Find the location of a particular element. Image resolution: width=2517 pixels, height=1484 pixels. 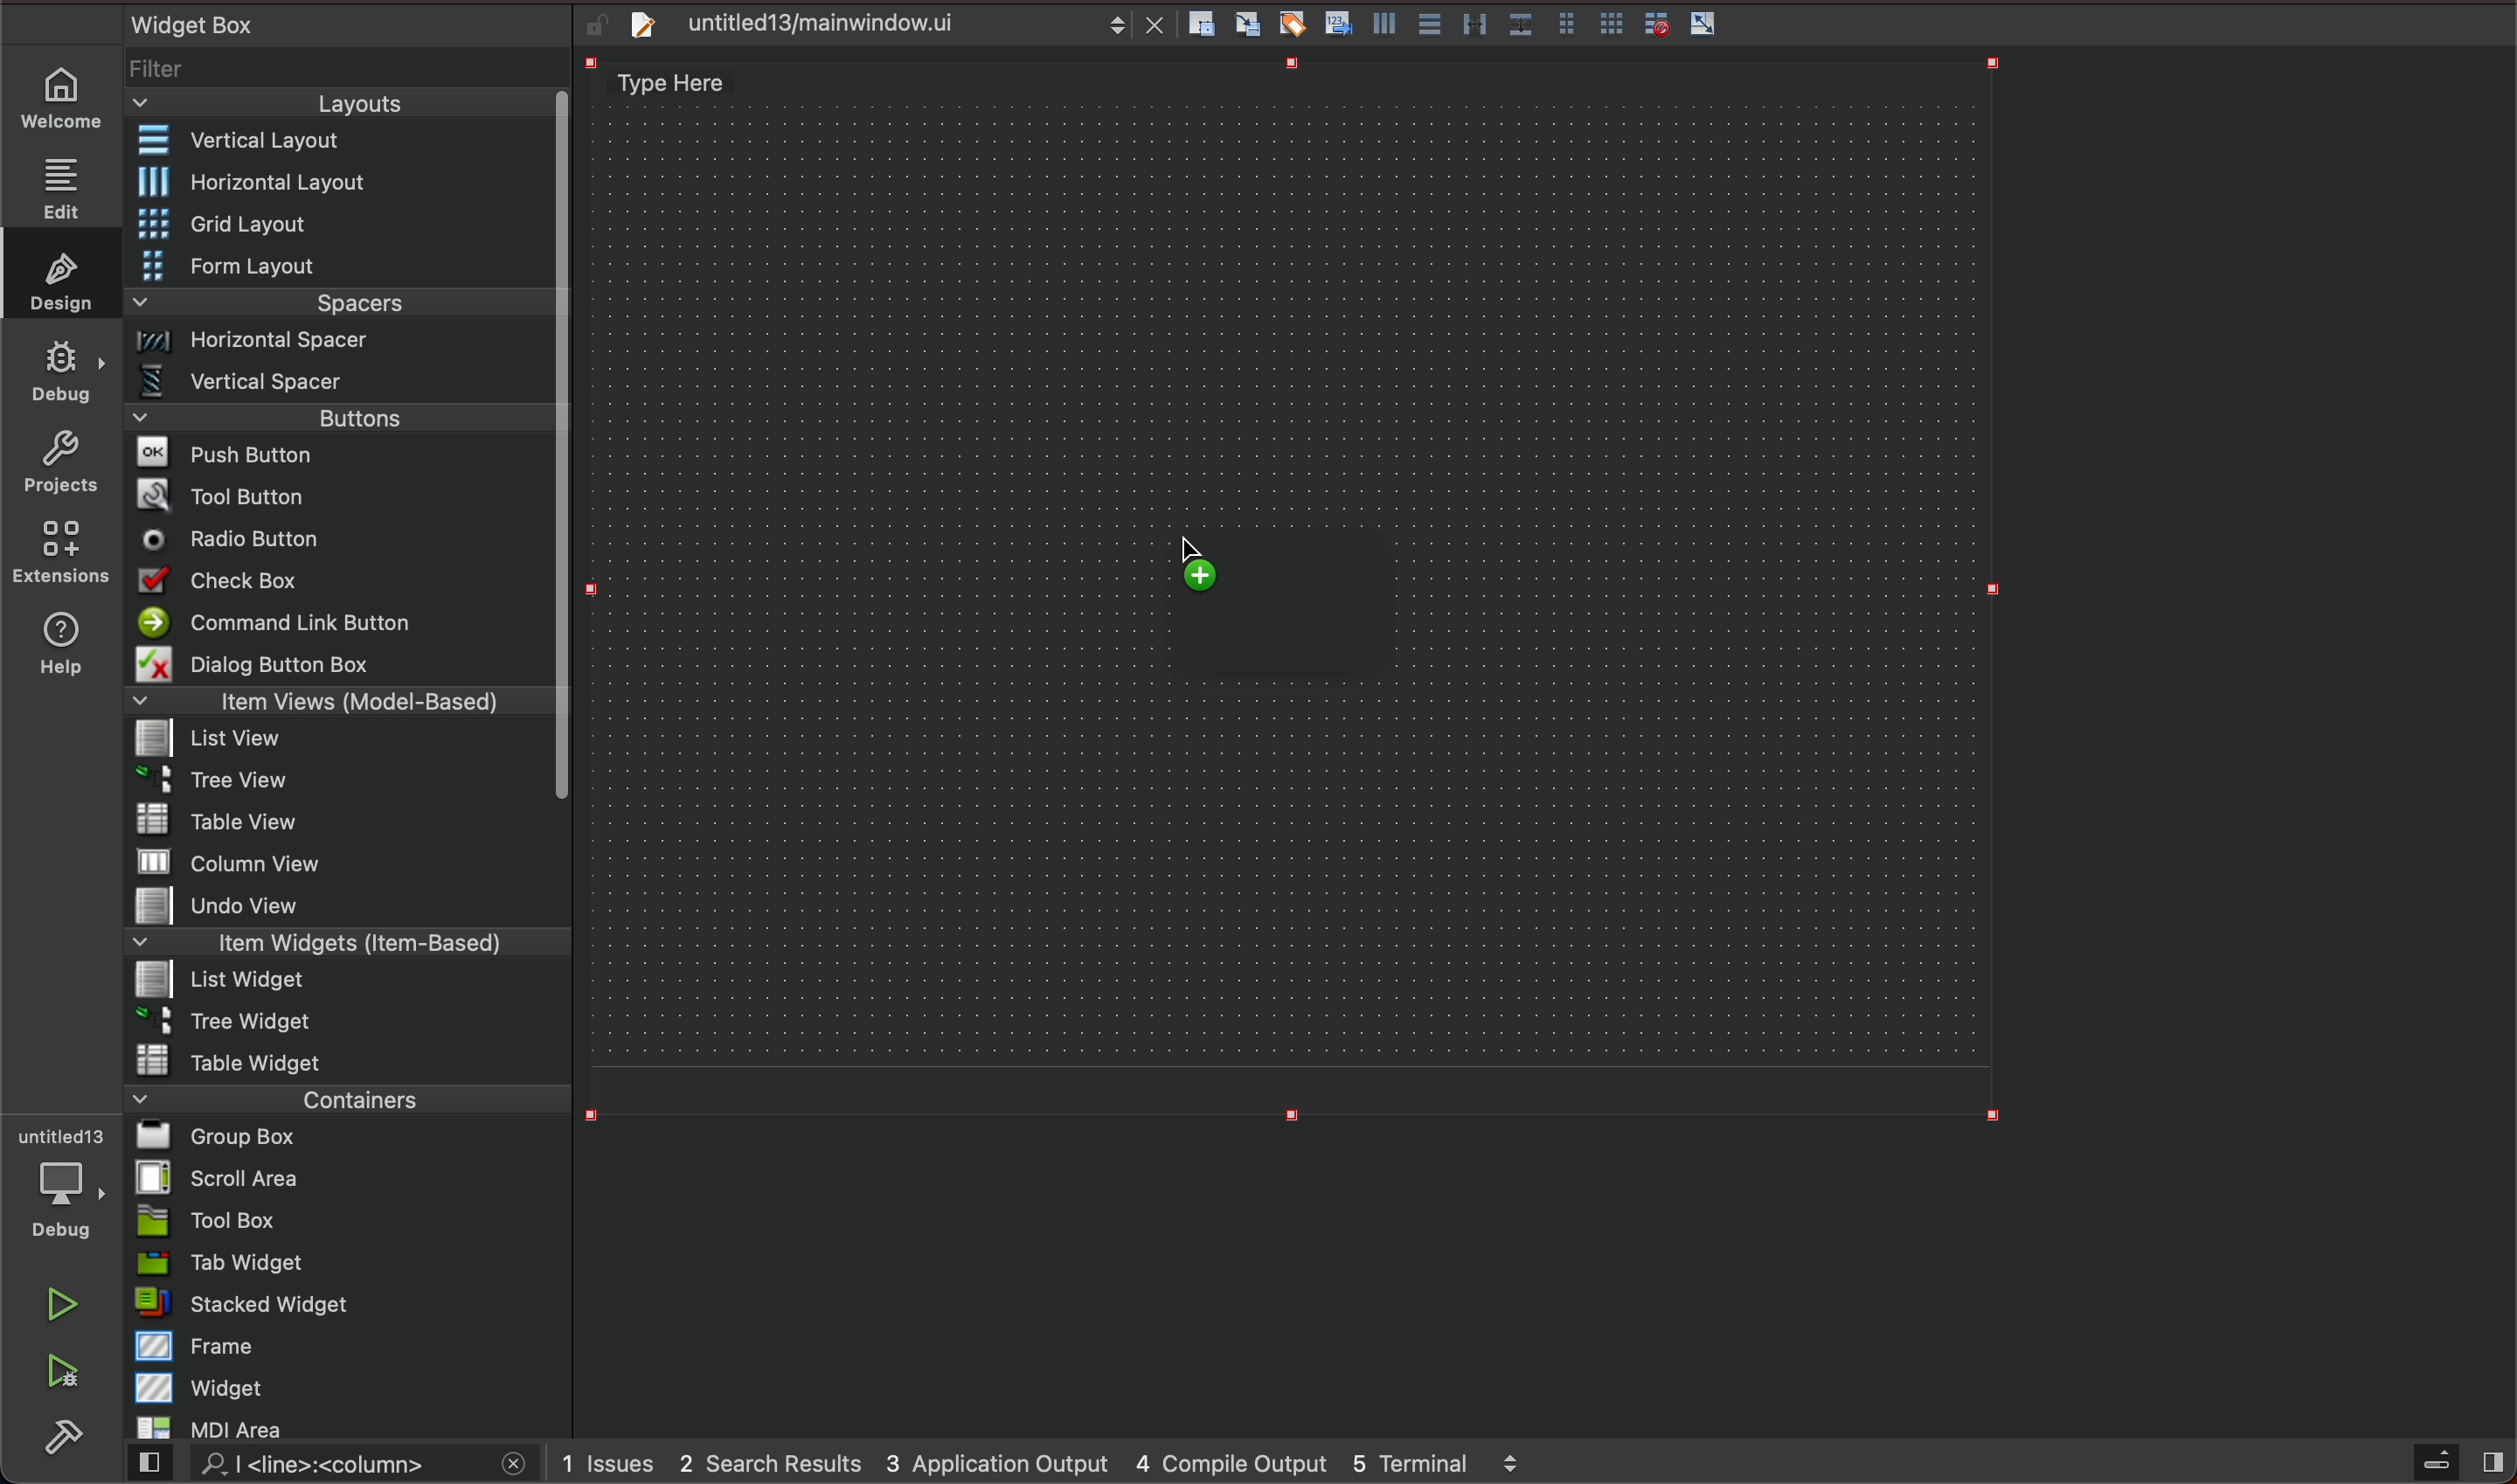

debug is located at coordinates (57, 1185).